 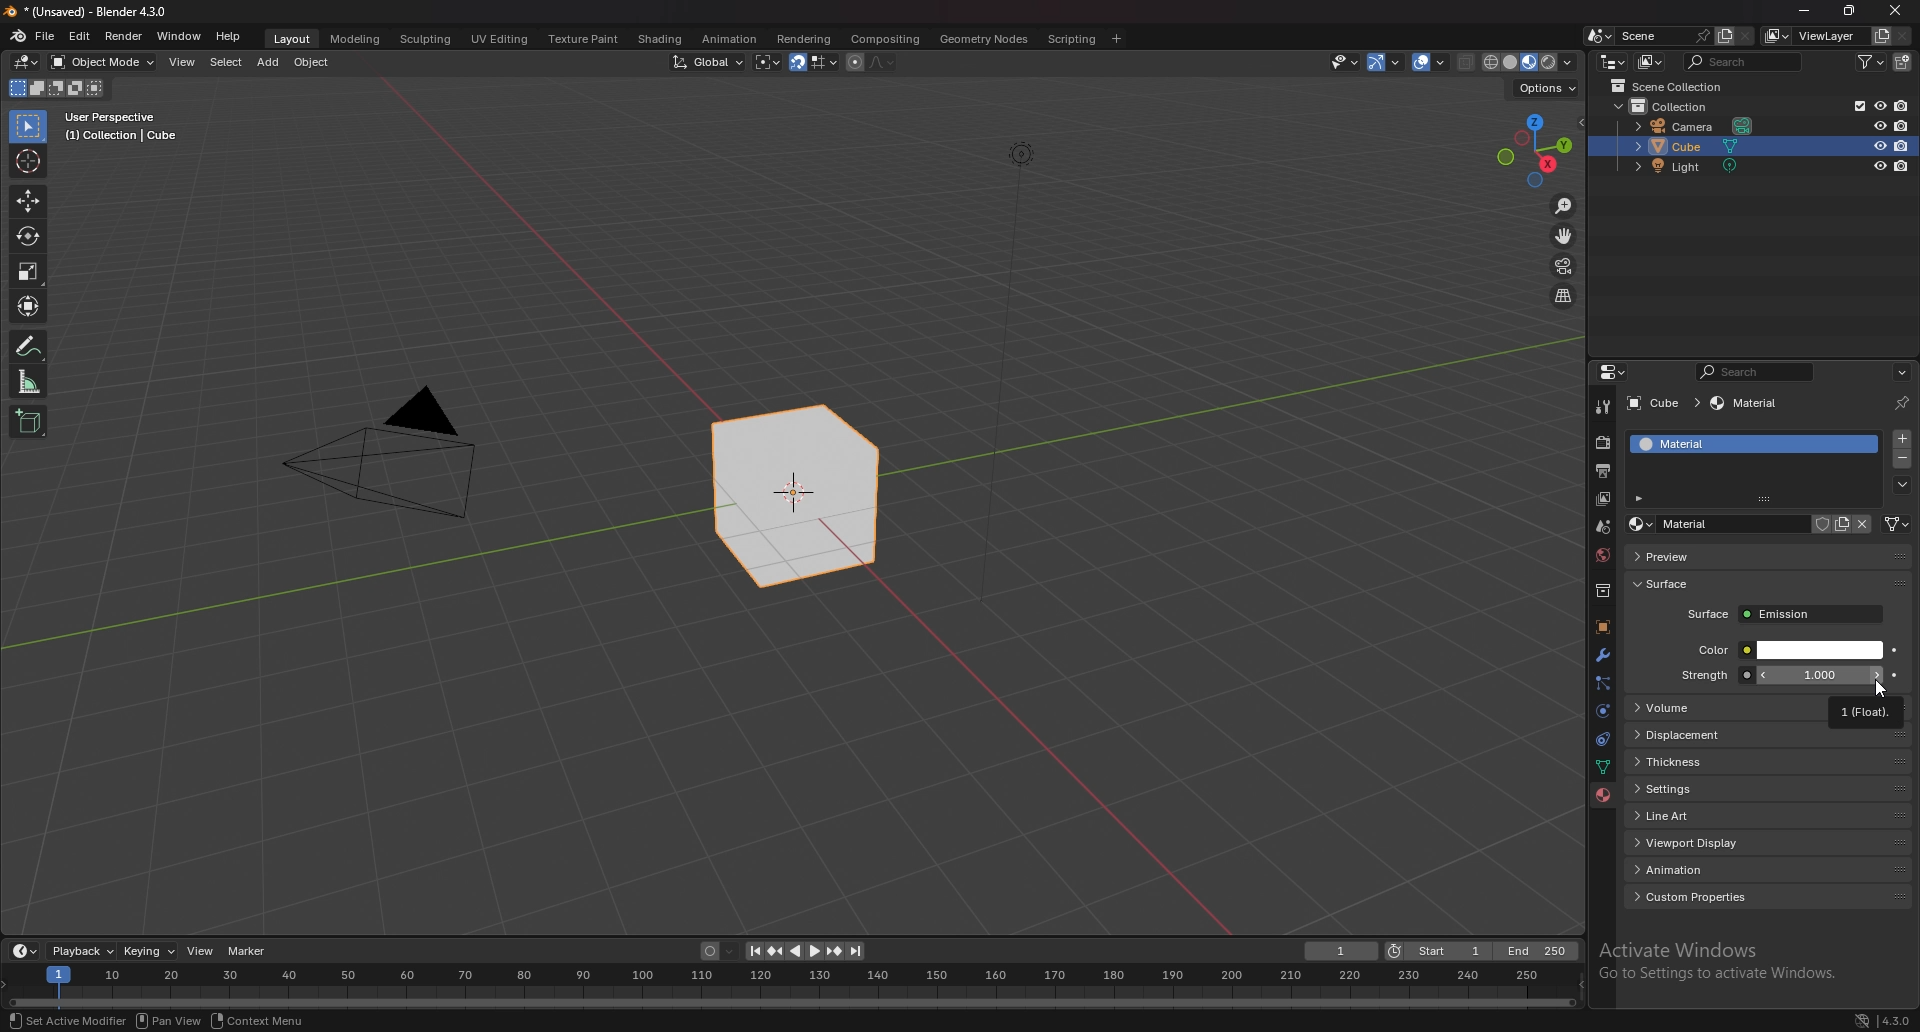 I want to click on toggle xray, so click(x=1467, y=62).